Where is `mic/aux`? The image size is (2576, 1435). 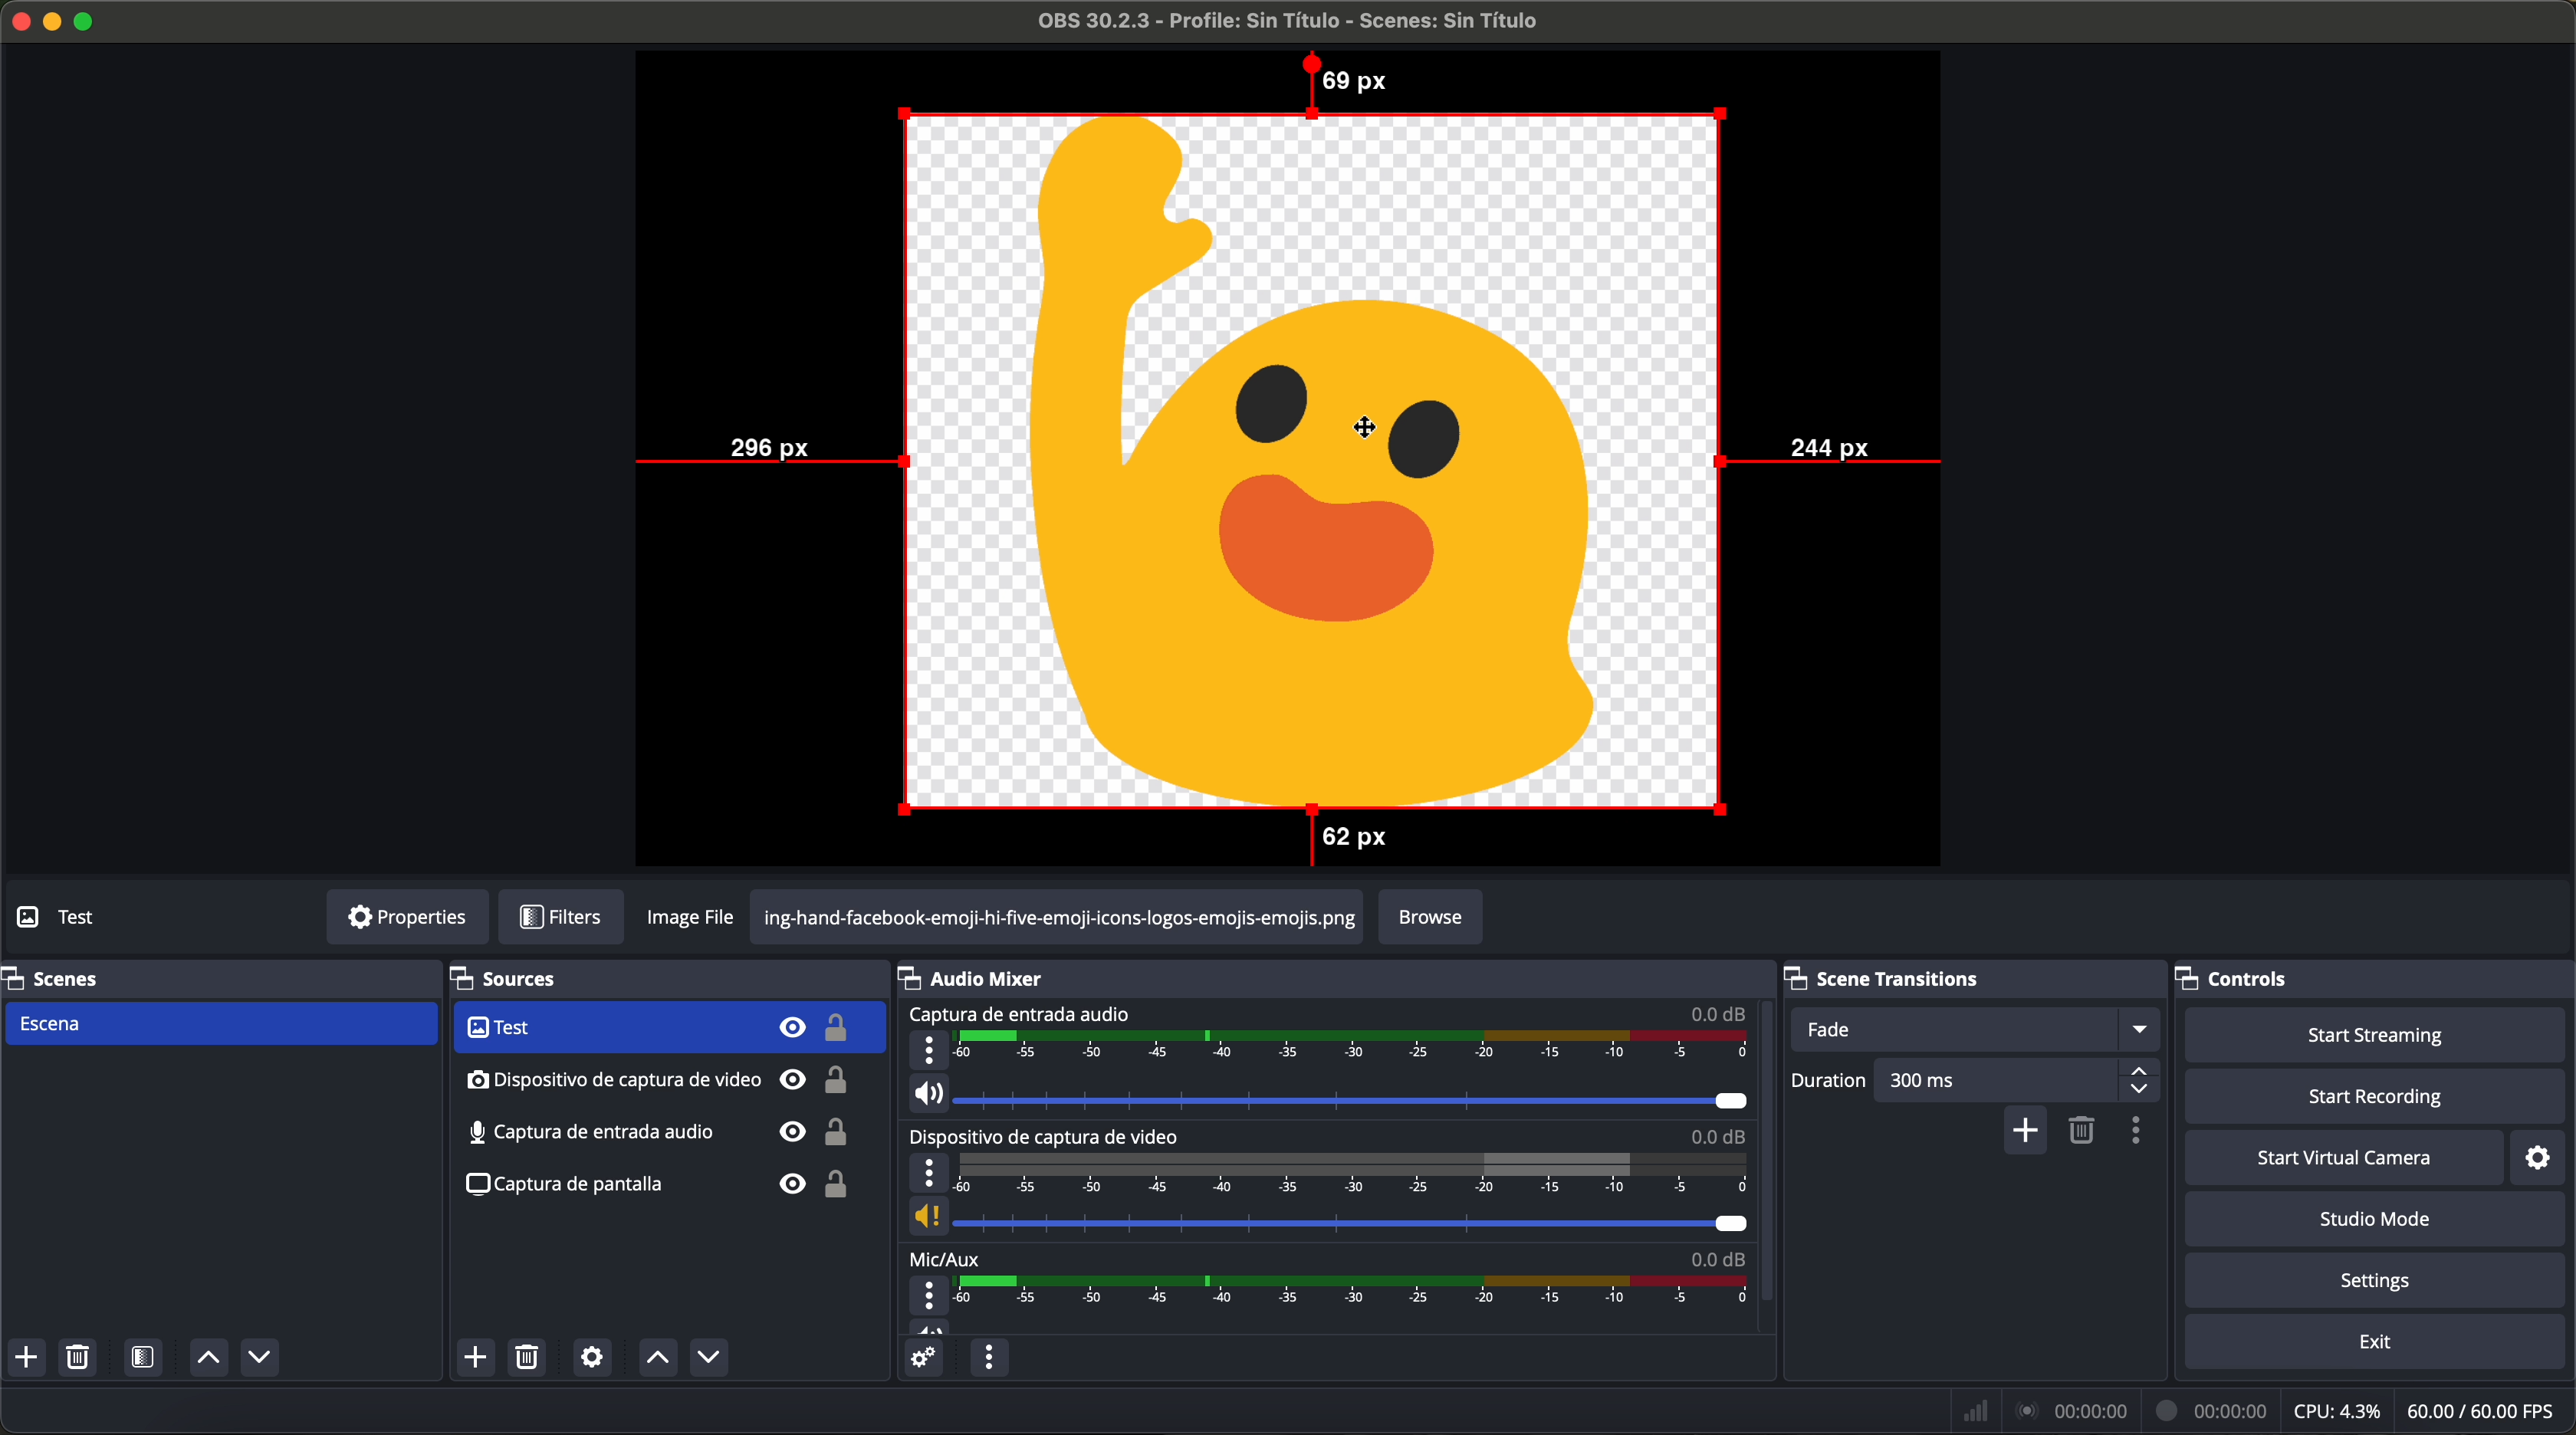
mic/aux is located at coordinates (946, 1257).